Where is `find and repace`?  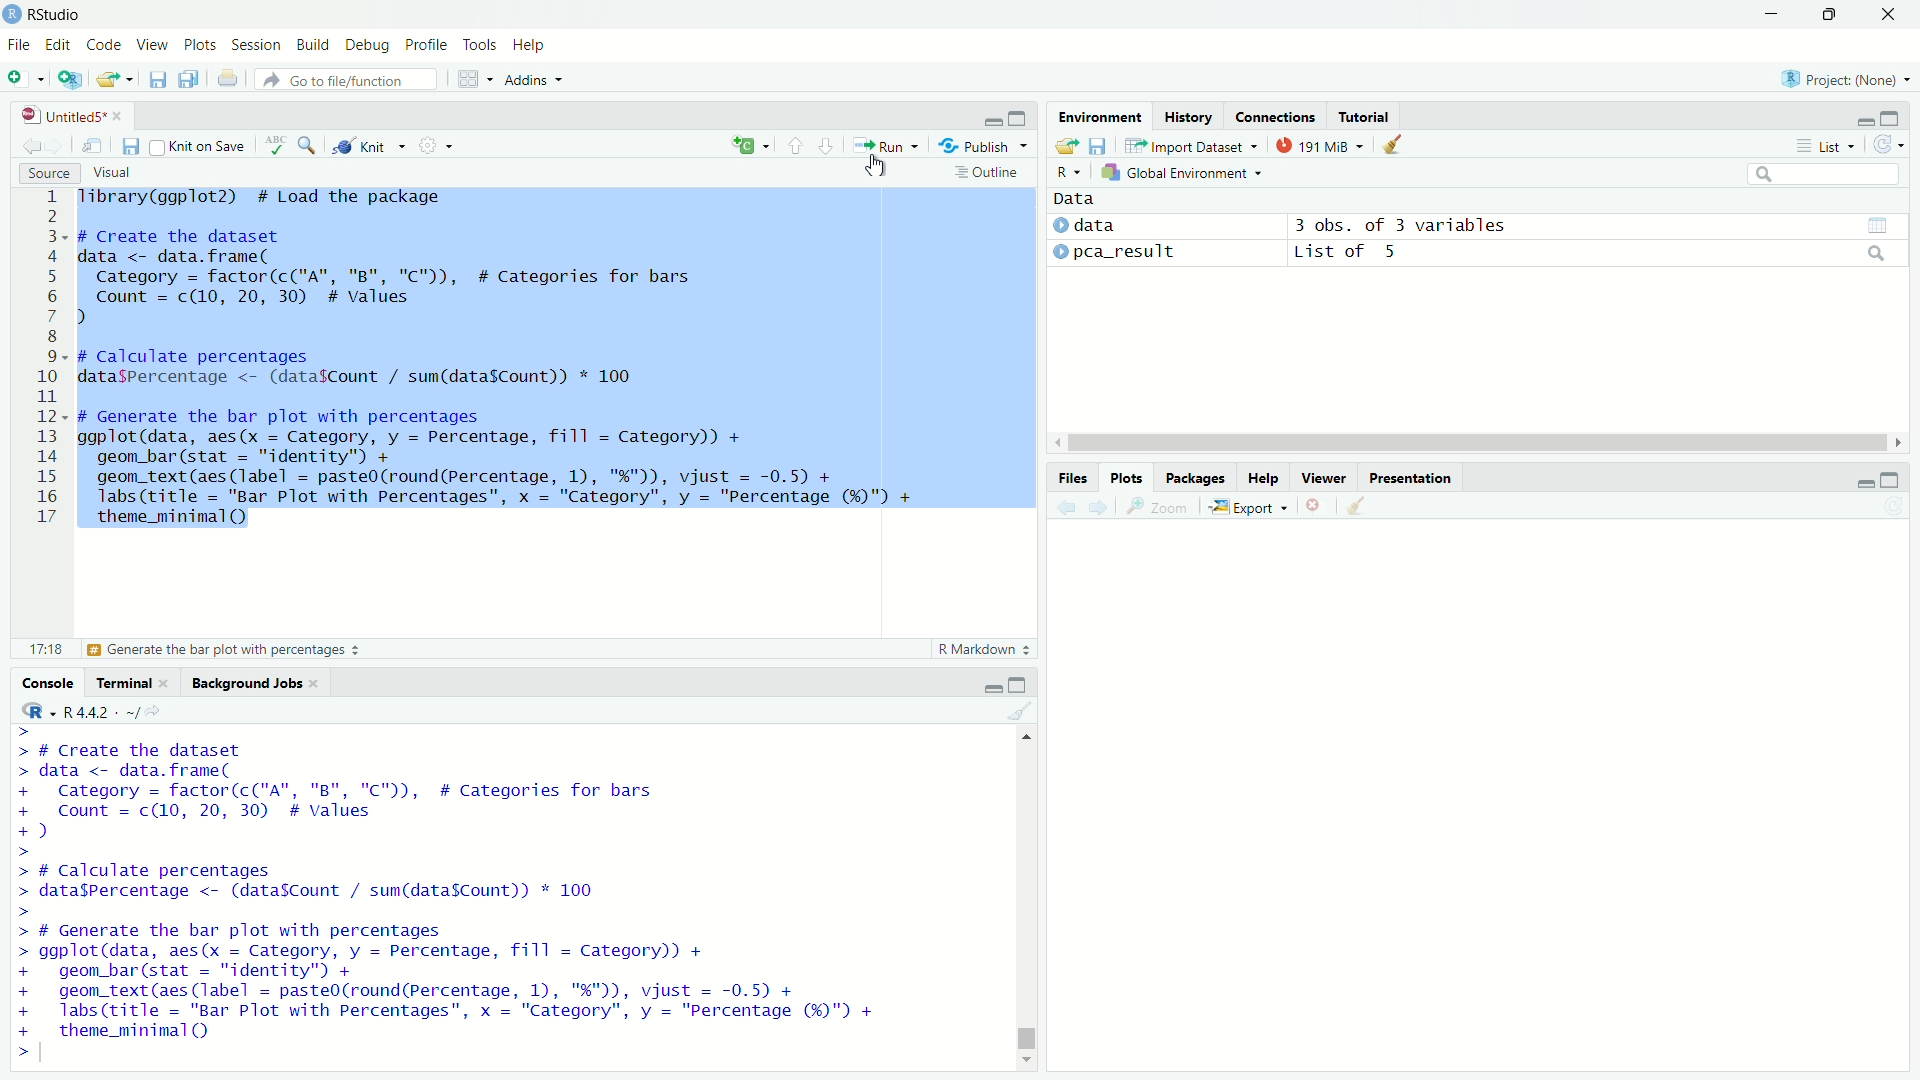
find and repace is located at coordinates (309, 145).